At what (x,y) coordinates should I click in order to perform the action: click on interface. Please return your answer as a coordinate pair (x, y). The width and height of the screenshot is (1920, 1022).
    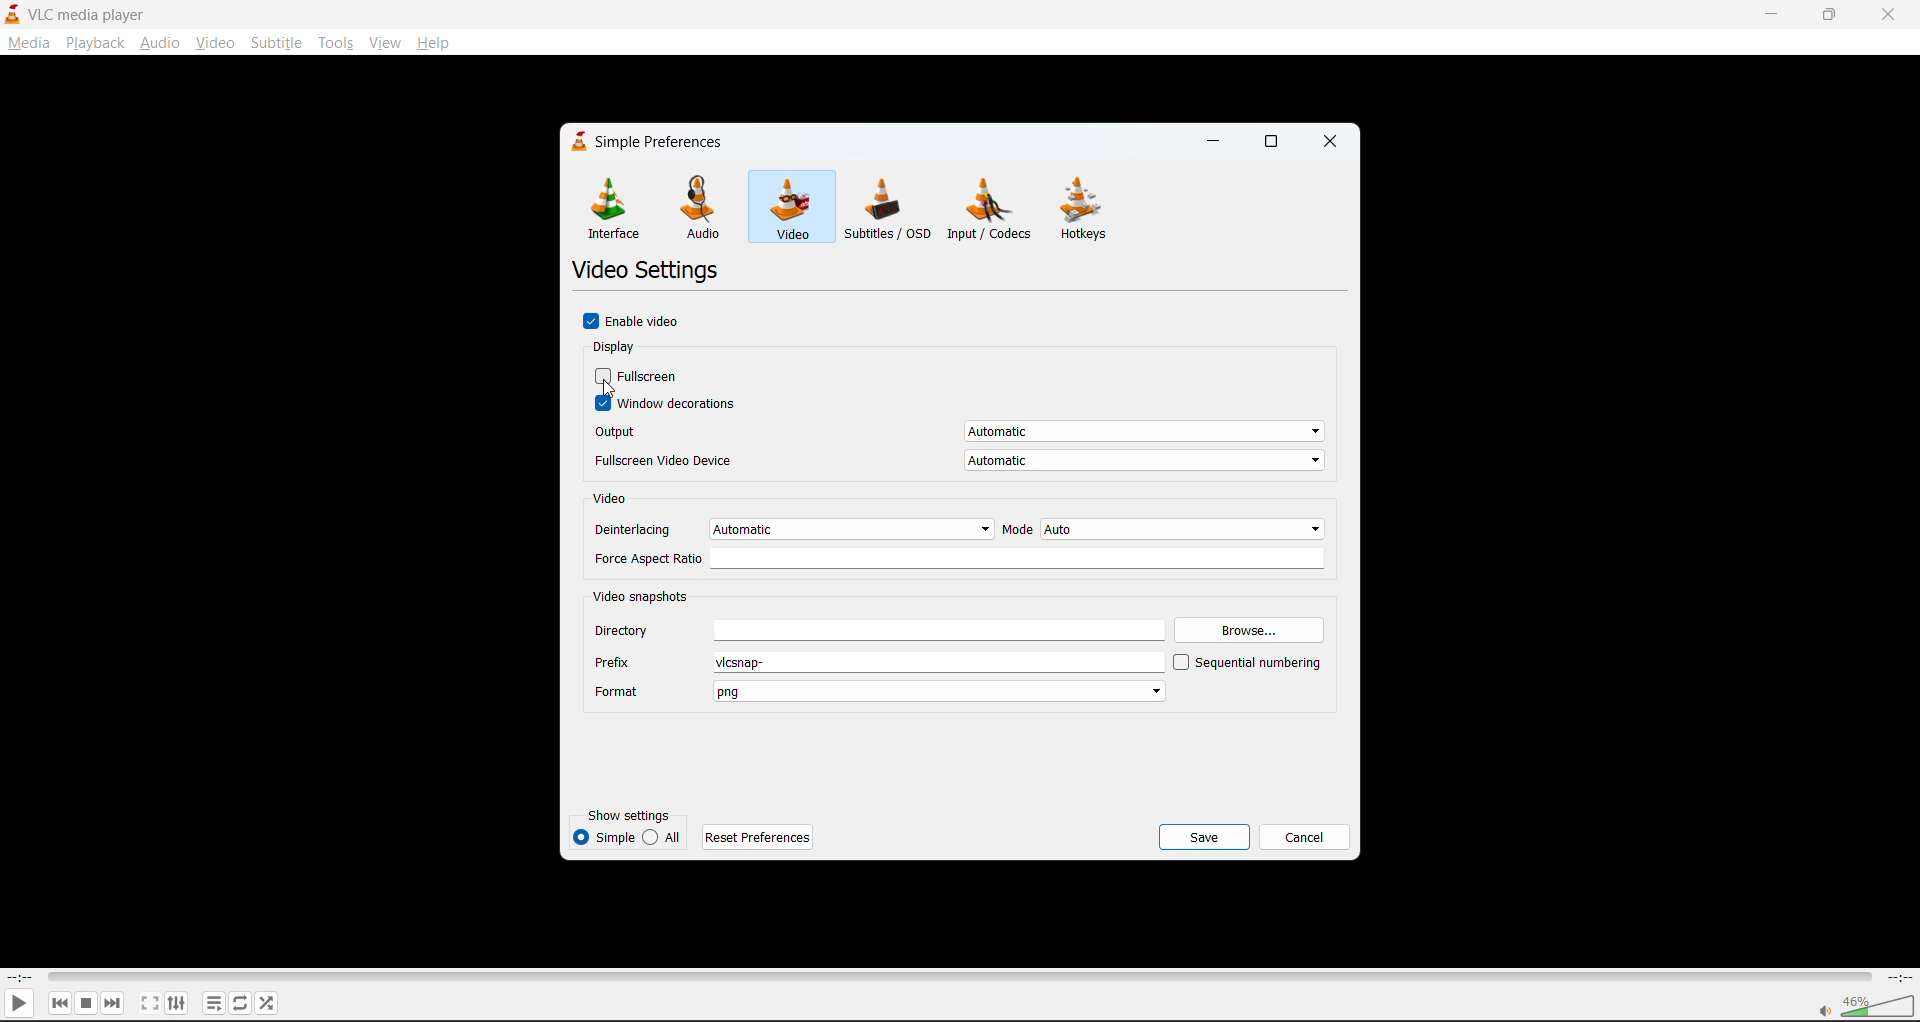
    Looking at the image, I should click on (613, 207).